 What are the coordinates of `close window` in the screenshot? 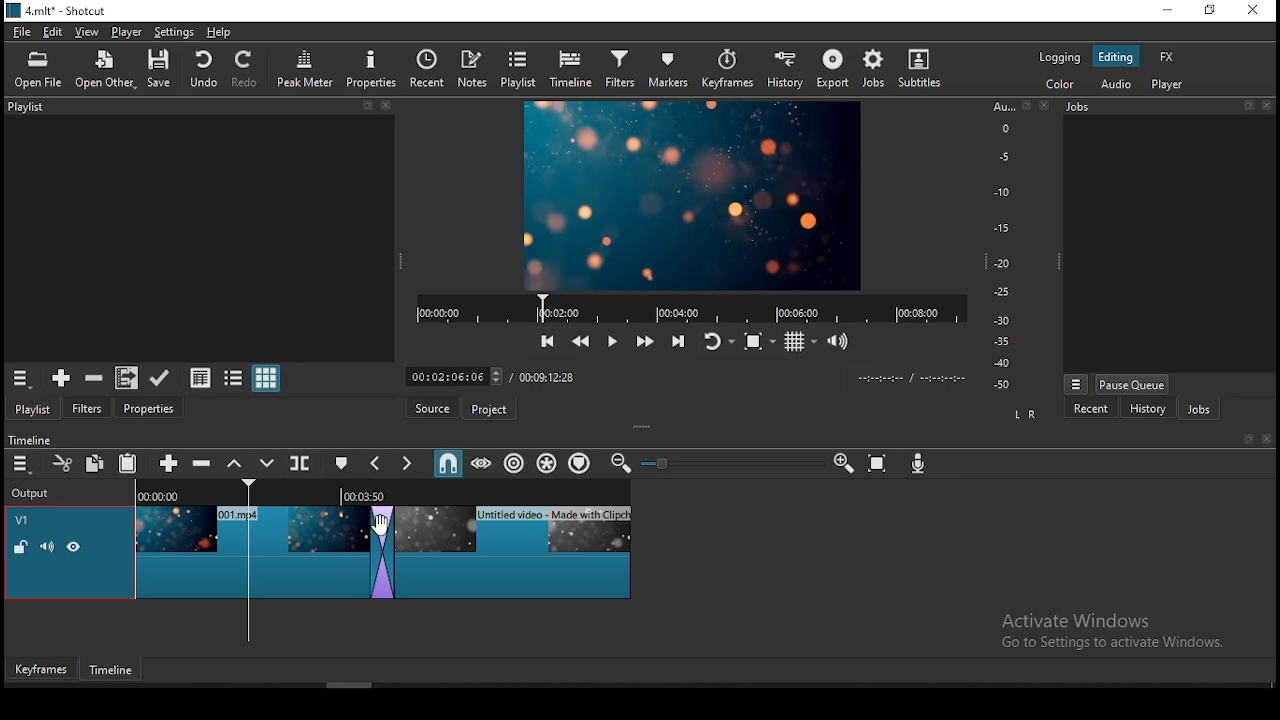 It's located at (1255, 10).